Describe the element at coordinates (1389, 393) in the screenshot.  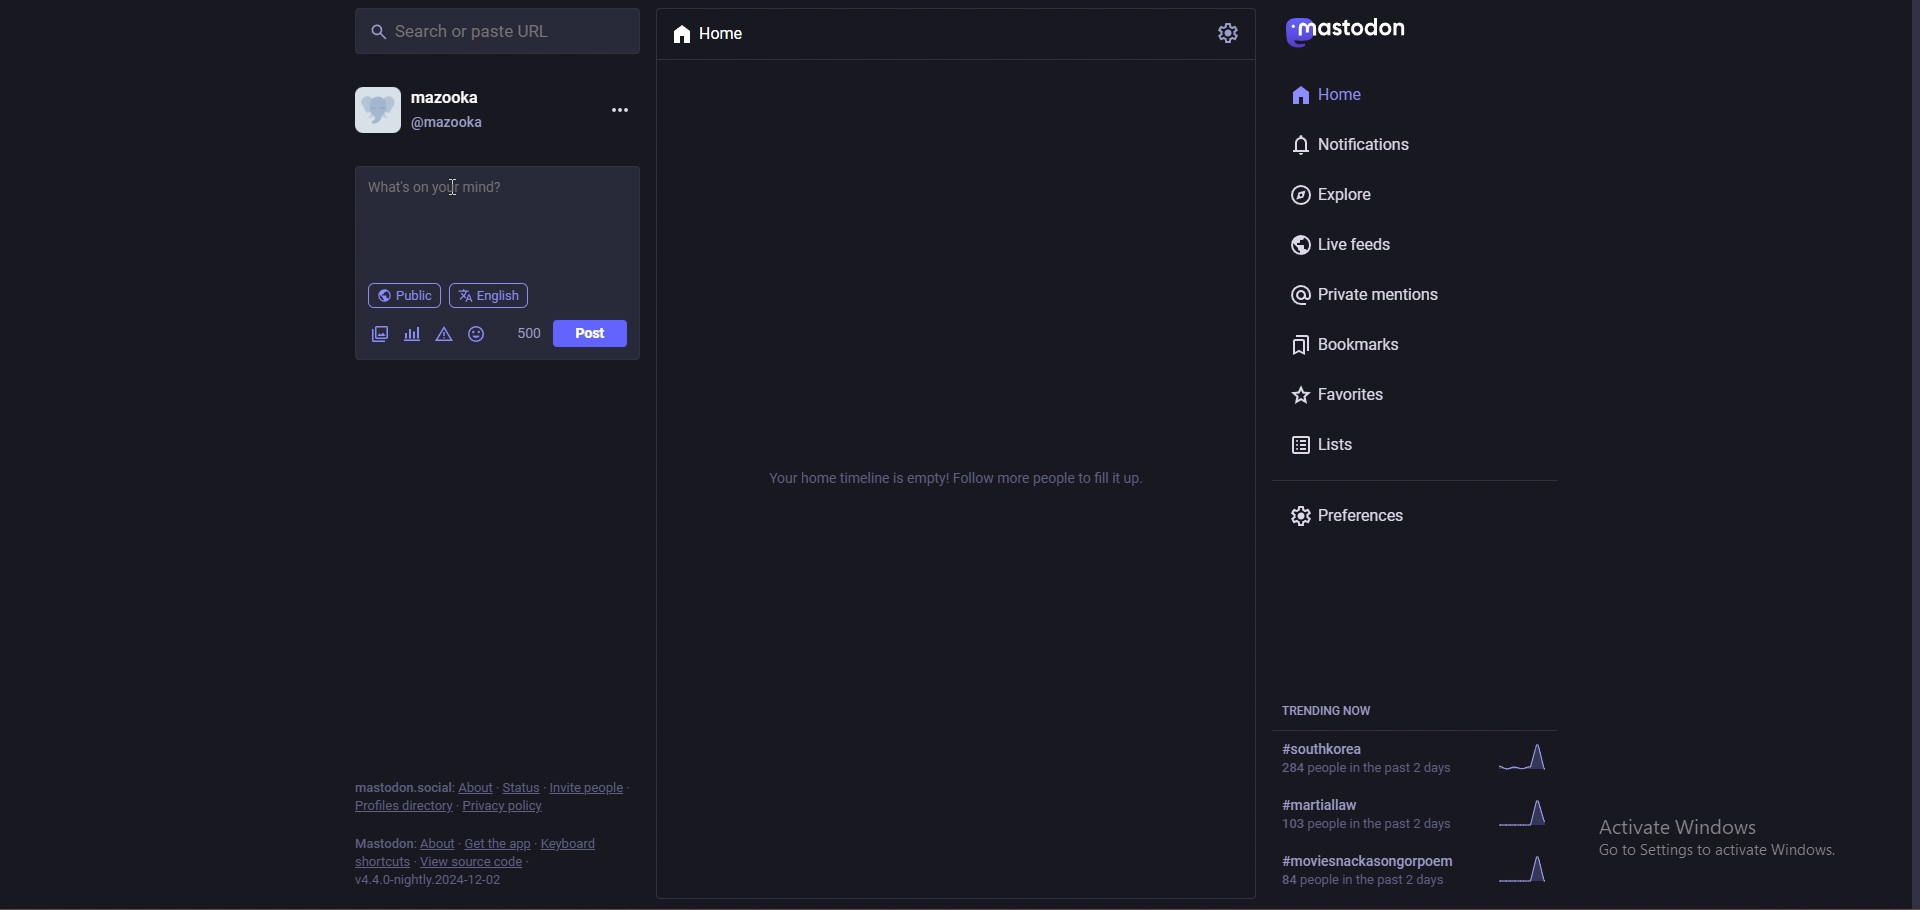
I see `favourites` at that location.